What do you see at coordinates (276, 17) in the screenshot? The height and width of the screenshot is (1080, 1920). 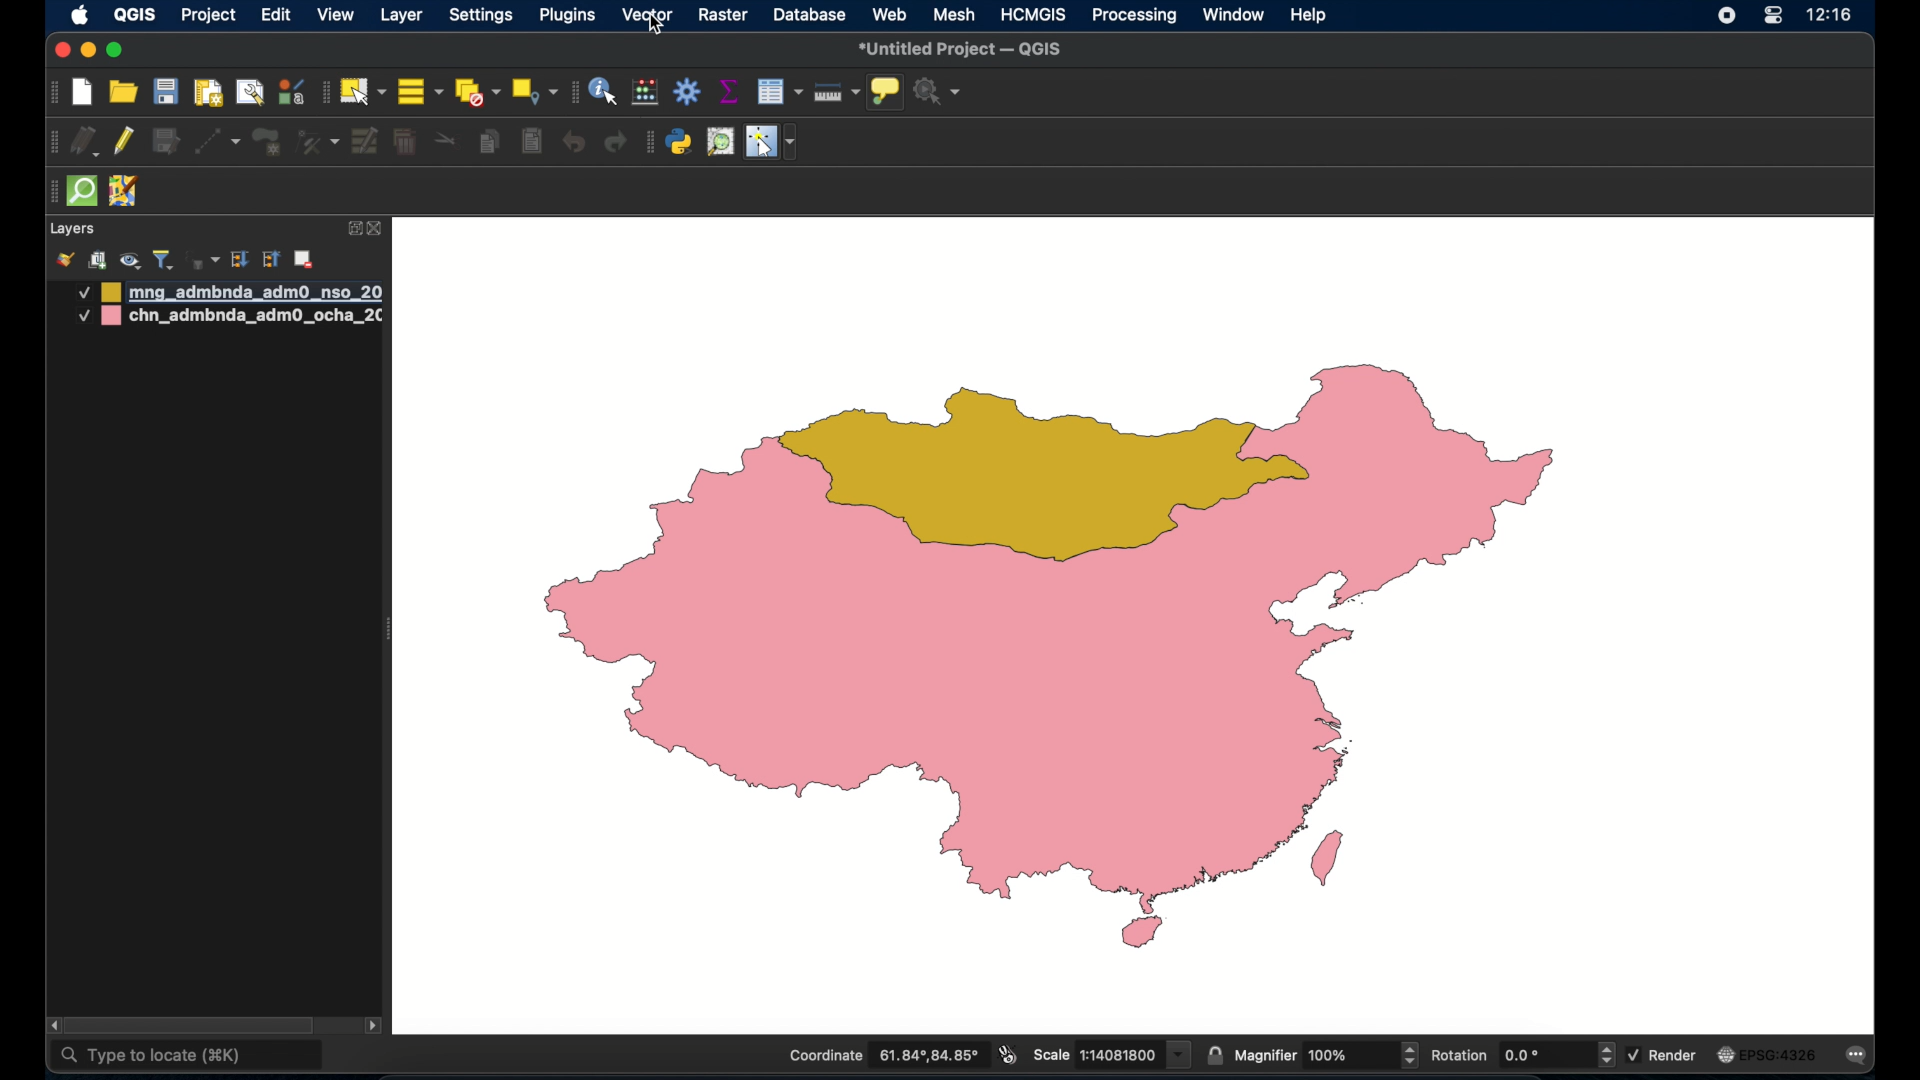 I see `edit` at bounding box center [276, 17].